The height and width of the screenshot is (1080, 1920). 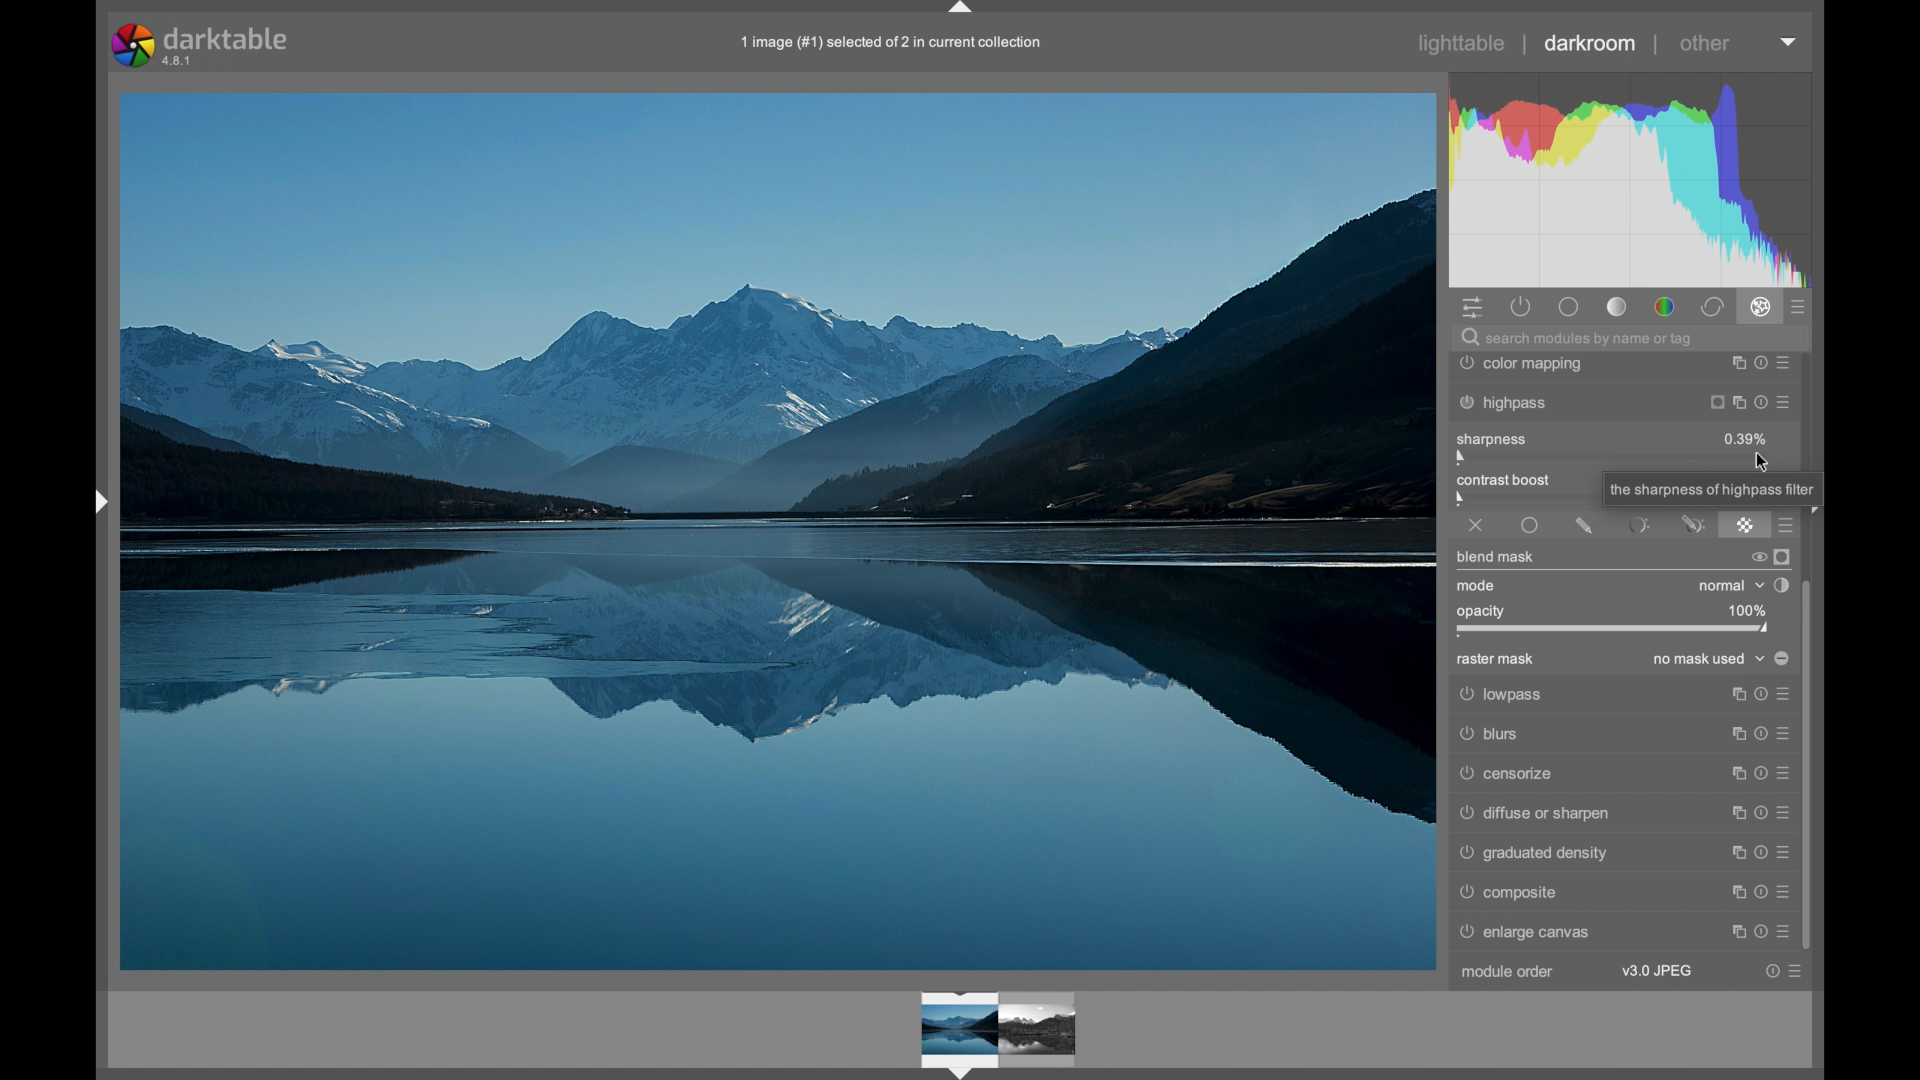 I want to click on composite, so click(x=1507, y=892).